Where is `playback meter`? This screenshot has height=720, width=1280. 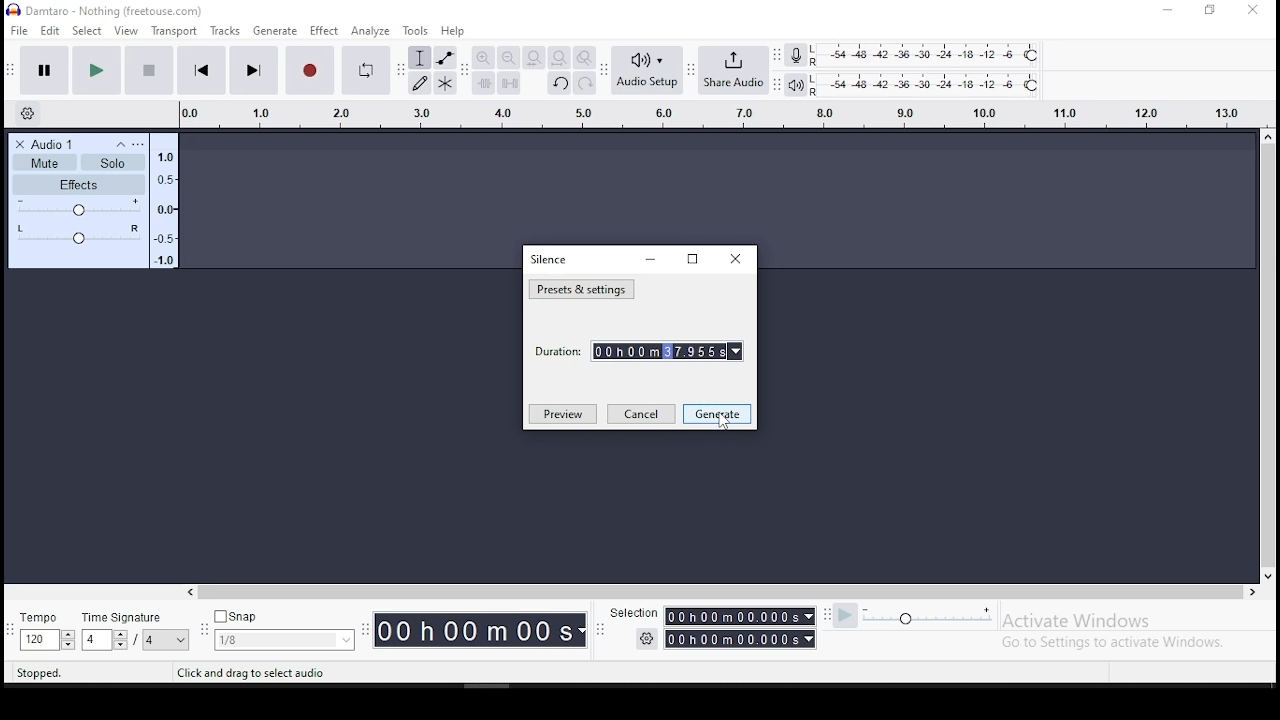
playback meter is located at coordinates (794, 86).